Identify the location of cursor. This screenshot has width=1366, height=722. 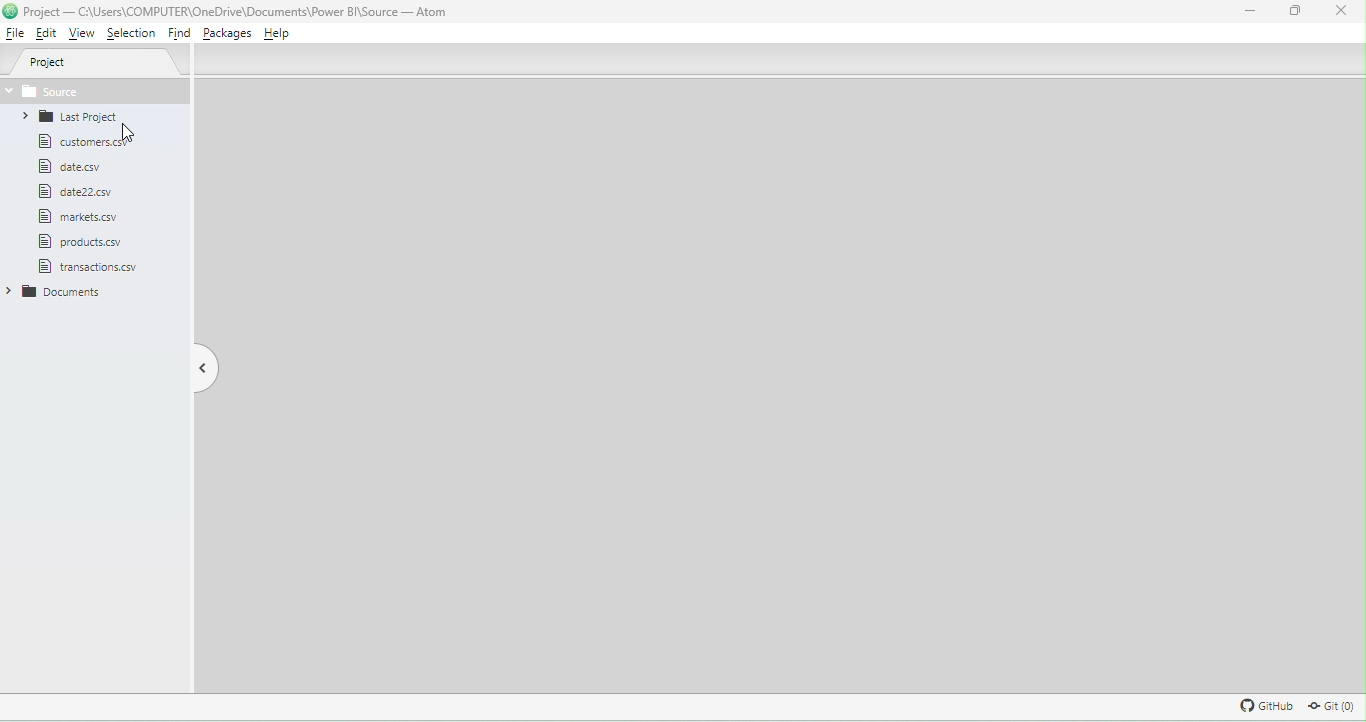
(136, 133).